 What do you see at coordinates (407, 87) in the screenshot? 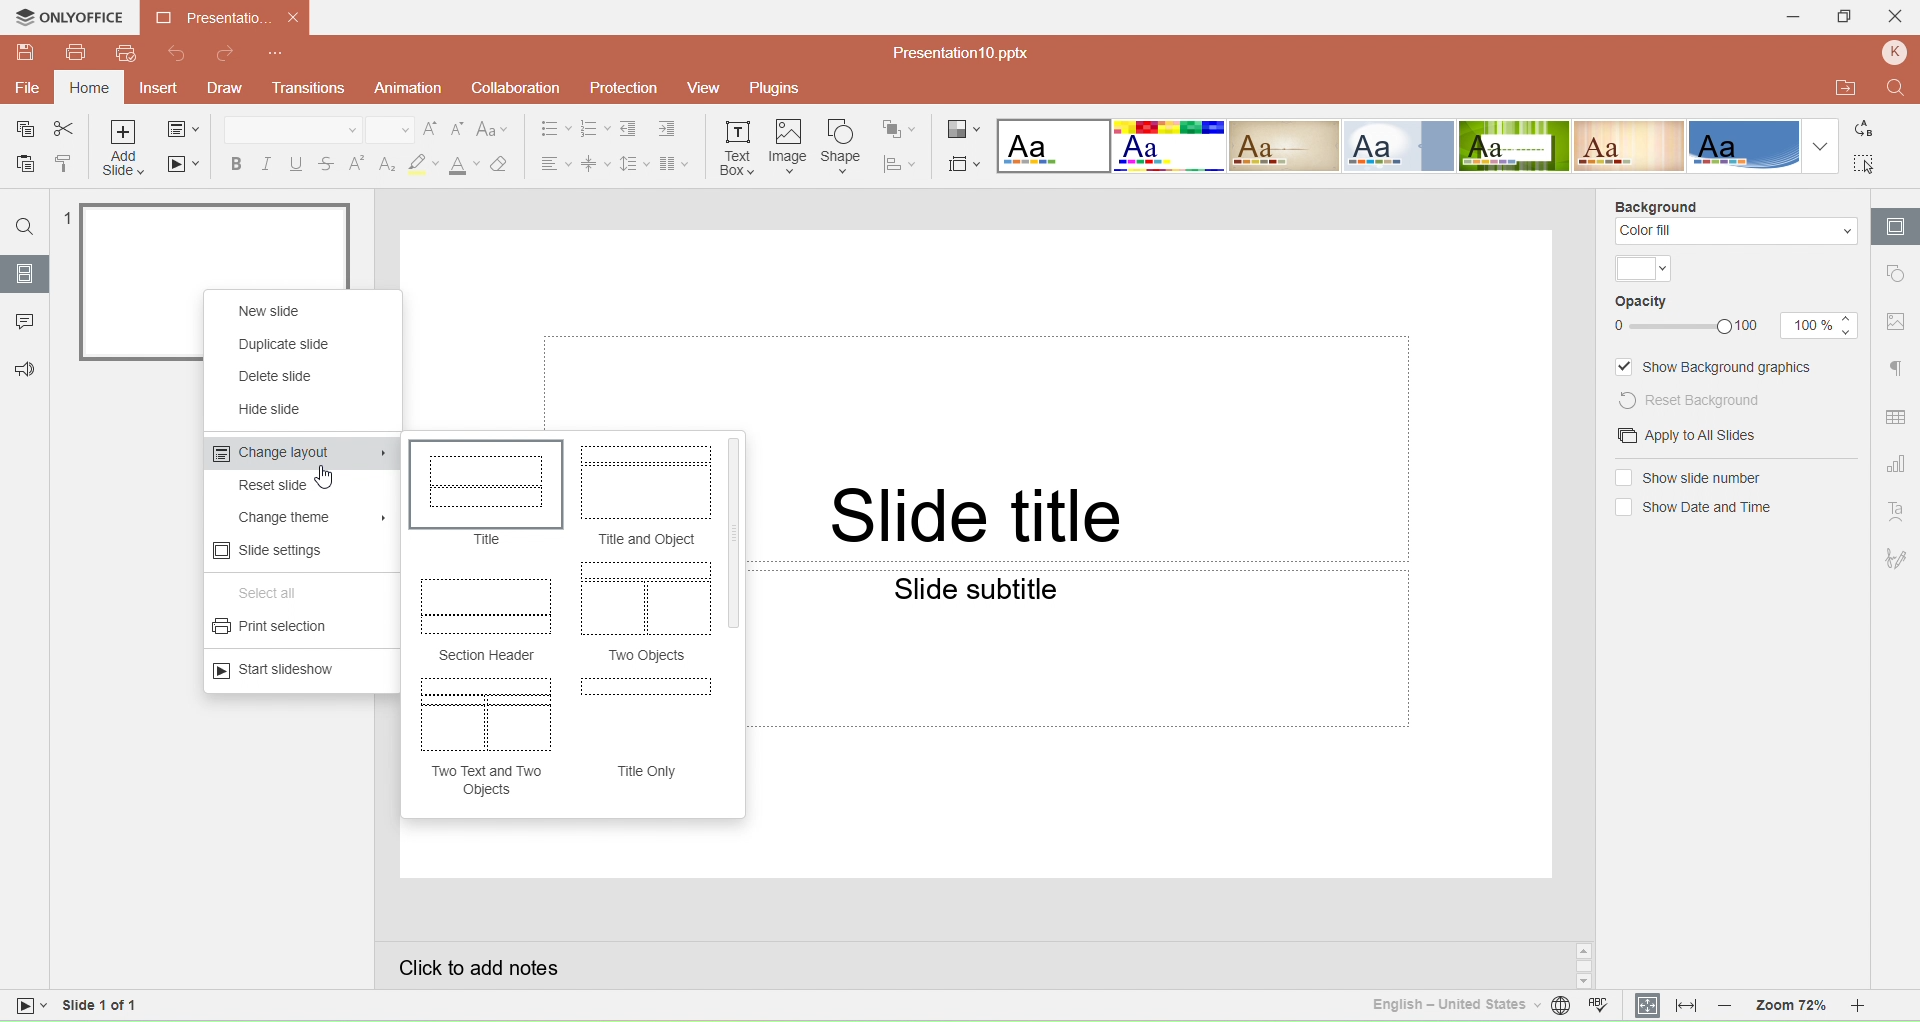
I see `Animation` at bounding box center [407, 87].